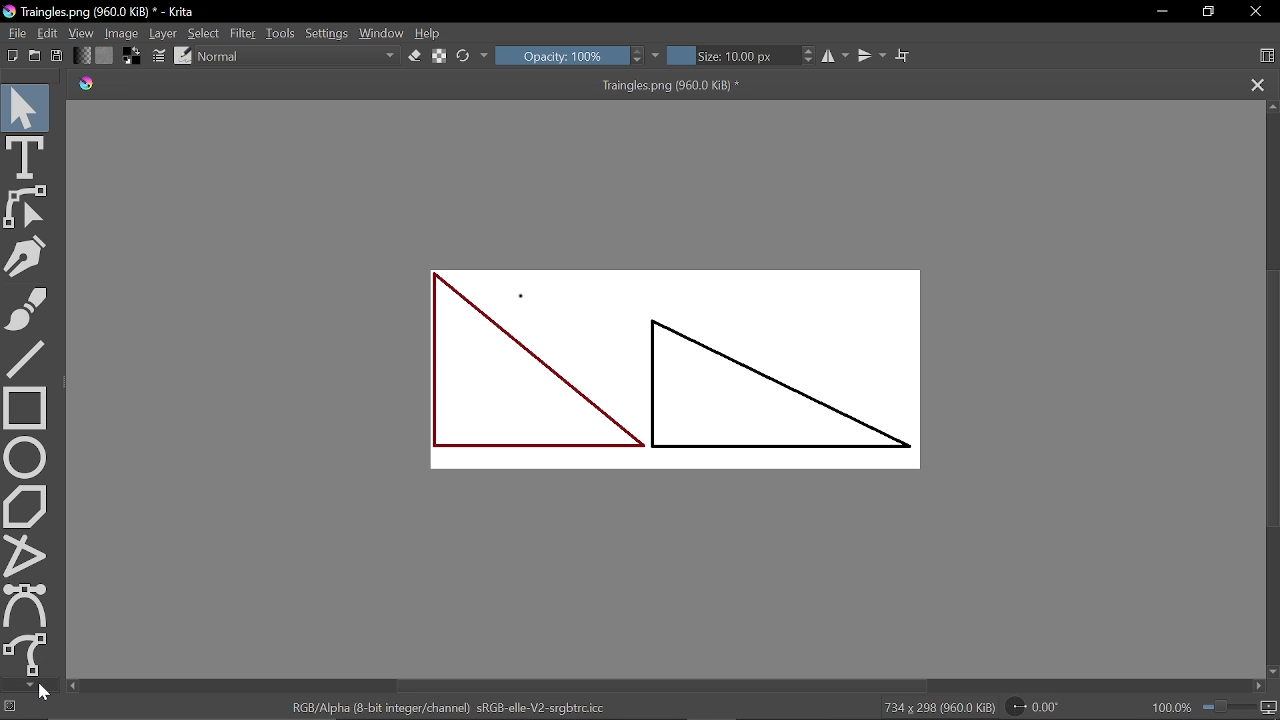 The height and width of the screenshot is (720, 1280). Describe the element at coordinates (654, 85) in the screenshot. I see `Traingles.png (960.0 KiB) *` at that location.